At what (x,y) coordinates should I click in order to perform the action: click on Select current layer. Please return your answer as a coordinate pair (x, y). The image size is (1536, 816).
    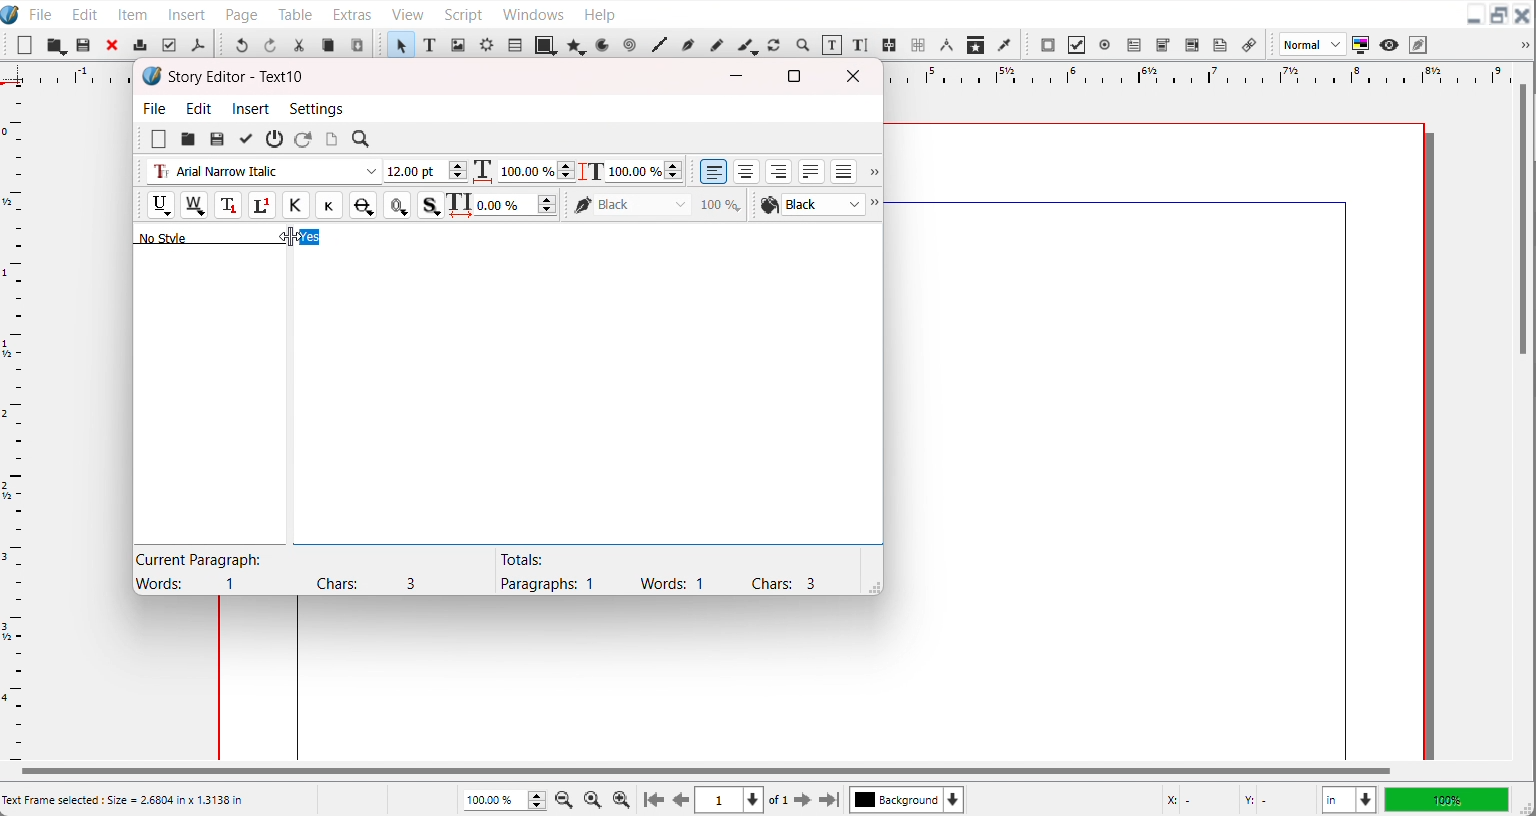
    Looking at the image, I should click on (907, 799).